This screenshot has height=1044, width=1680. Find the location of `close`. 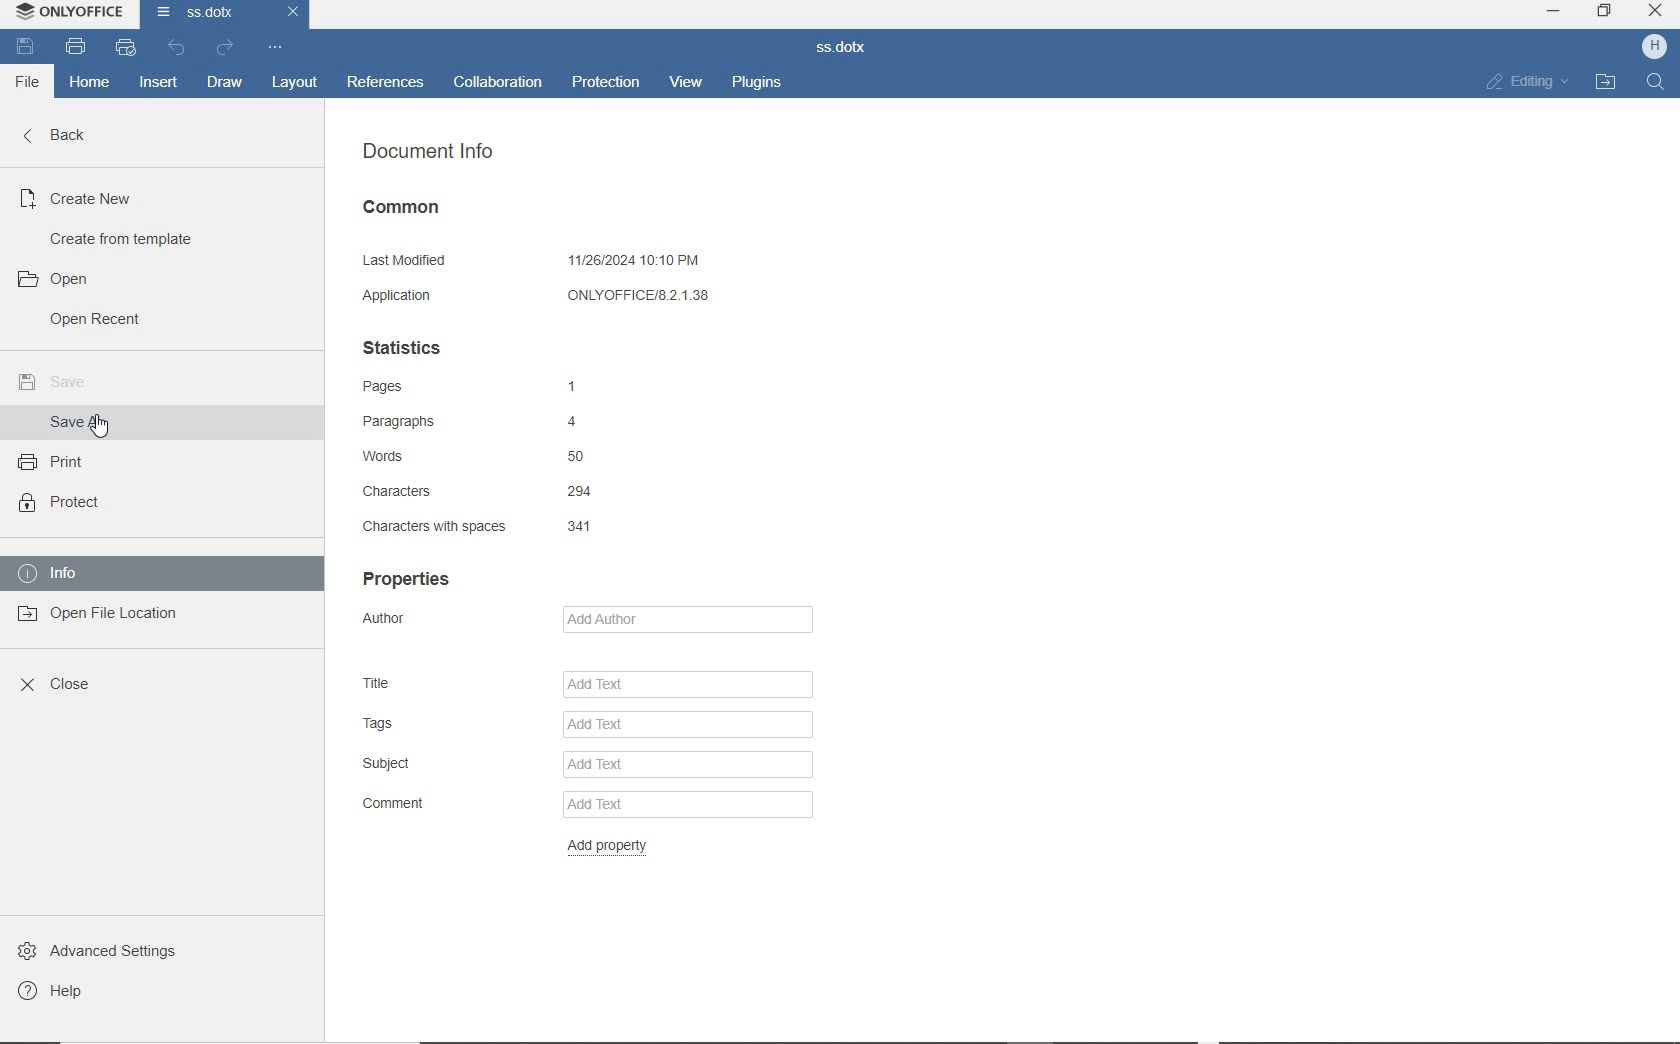

close is located at coordinates (1654, 10).